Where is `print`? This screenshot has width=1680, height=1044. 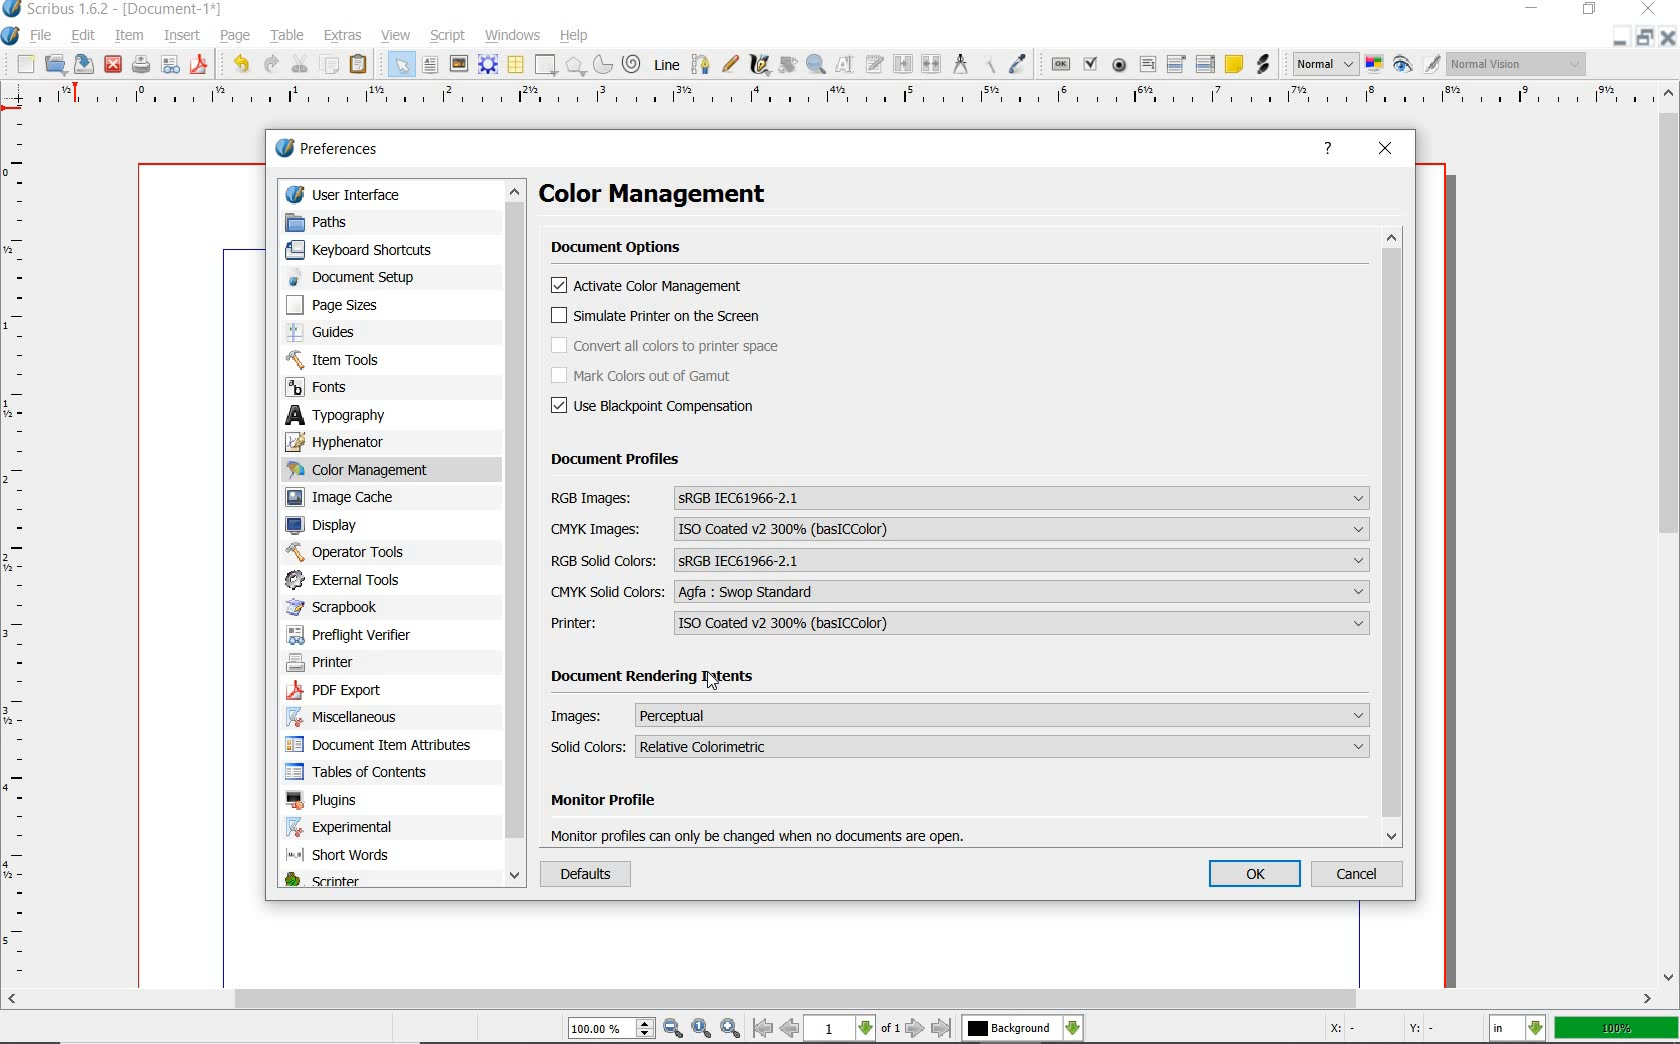 print is located at coordinates (140, 64).